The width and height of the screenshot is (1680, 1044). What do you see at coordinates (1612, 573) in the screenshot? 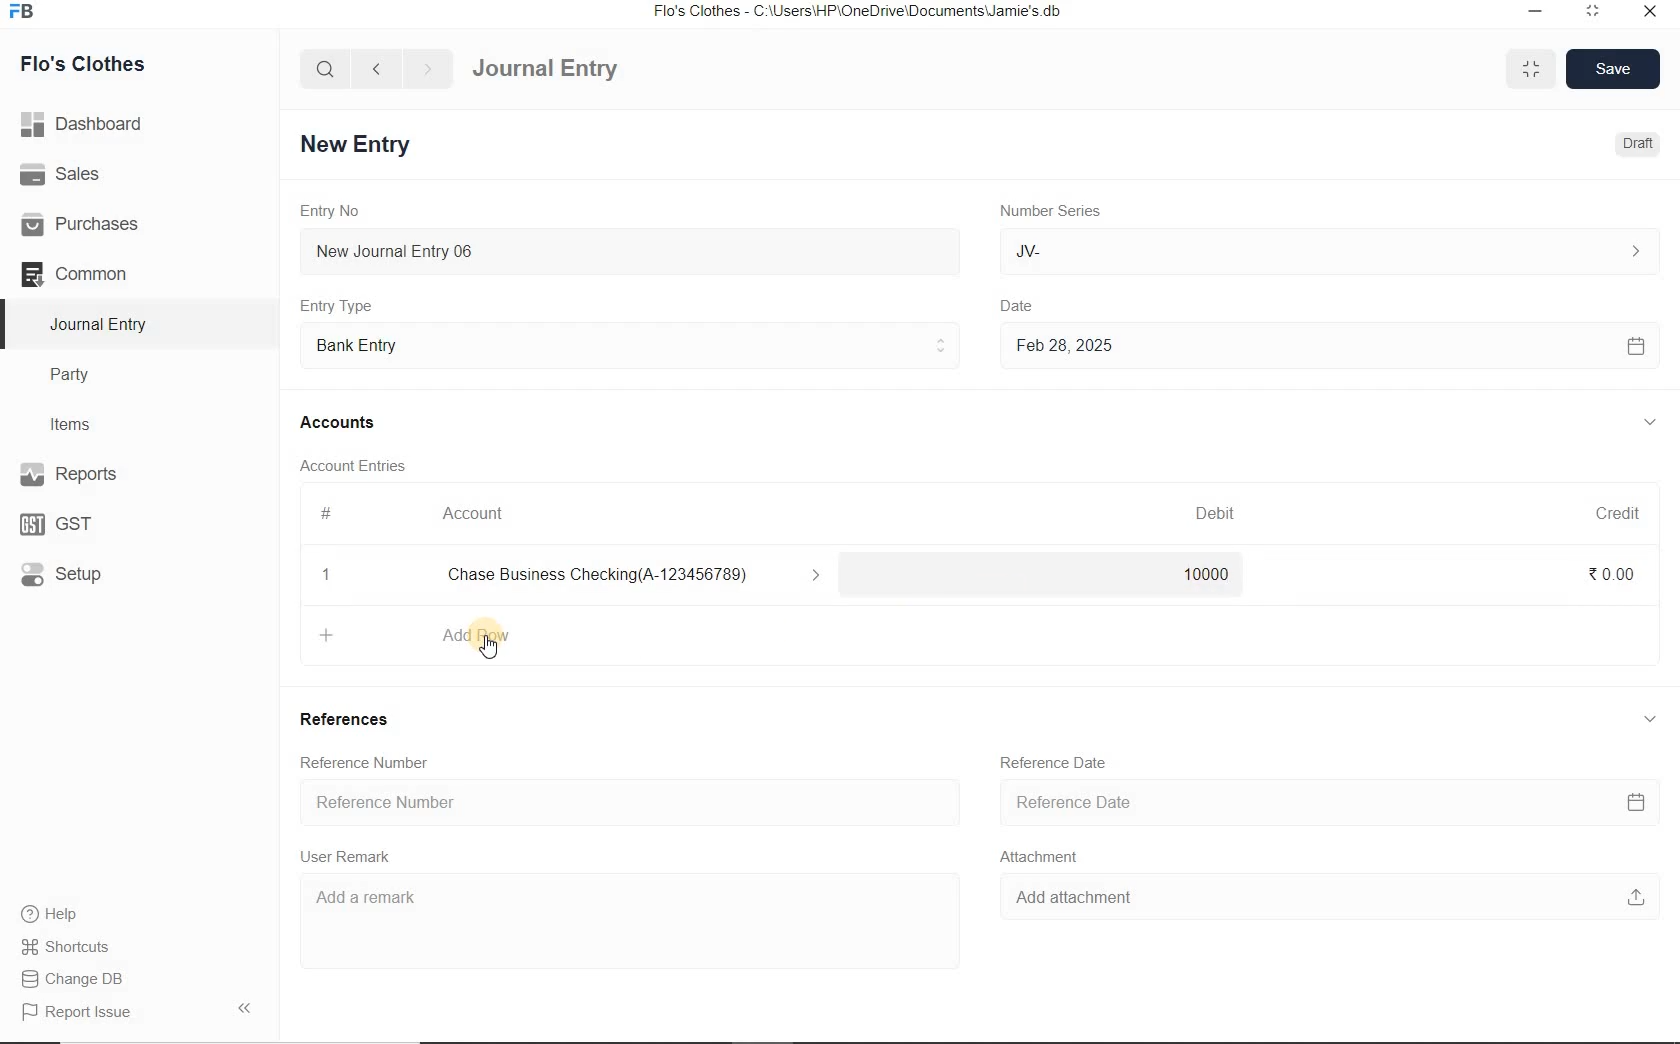
I see `₹0.00` at bounding box center [1612, 573].